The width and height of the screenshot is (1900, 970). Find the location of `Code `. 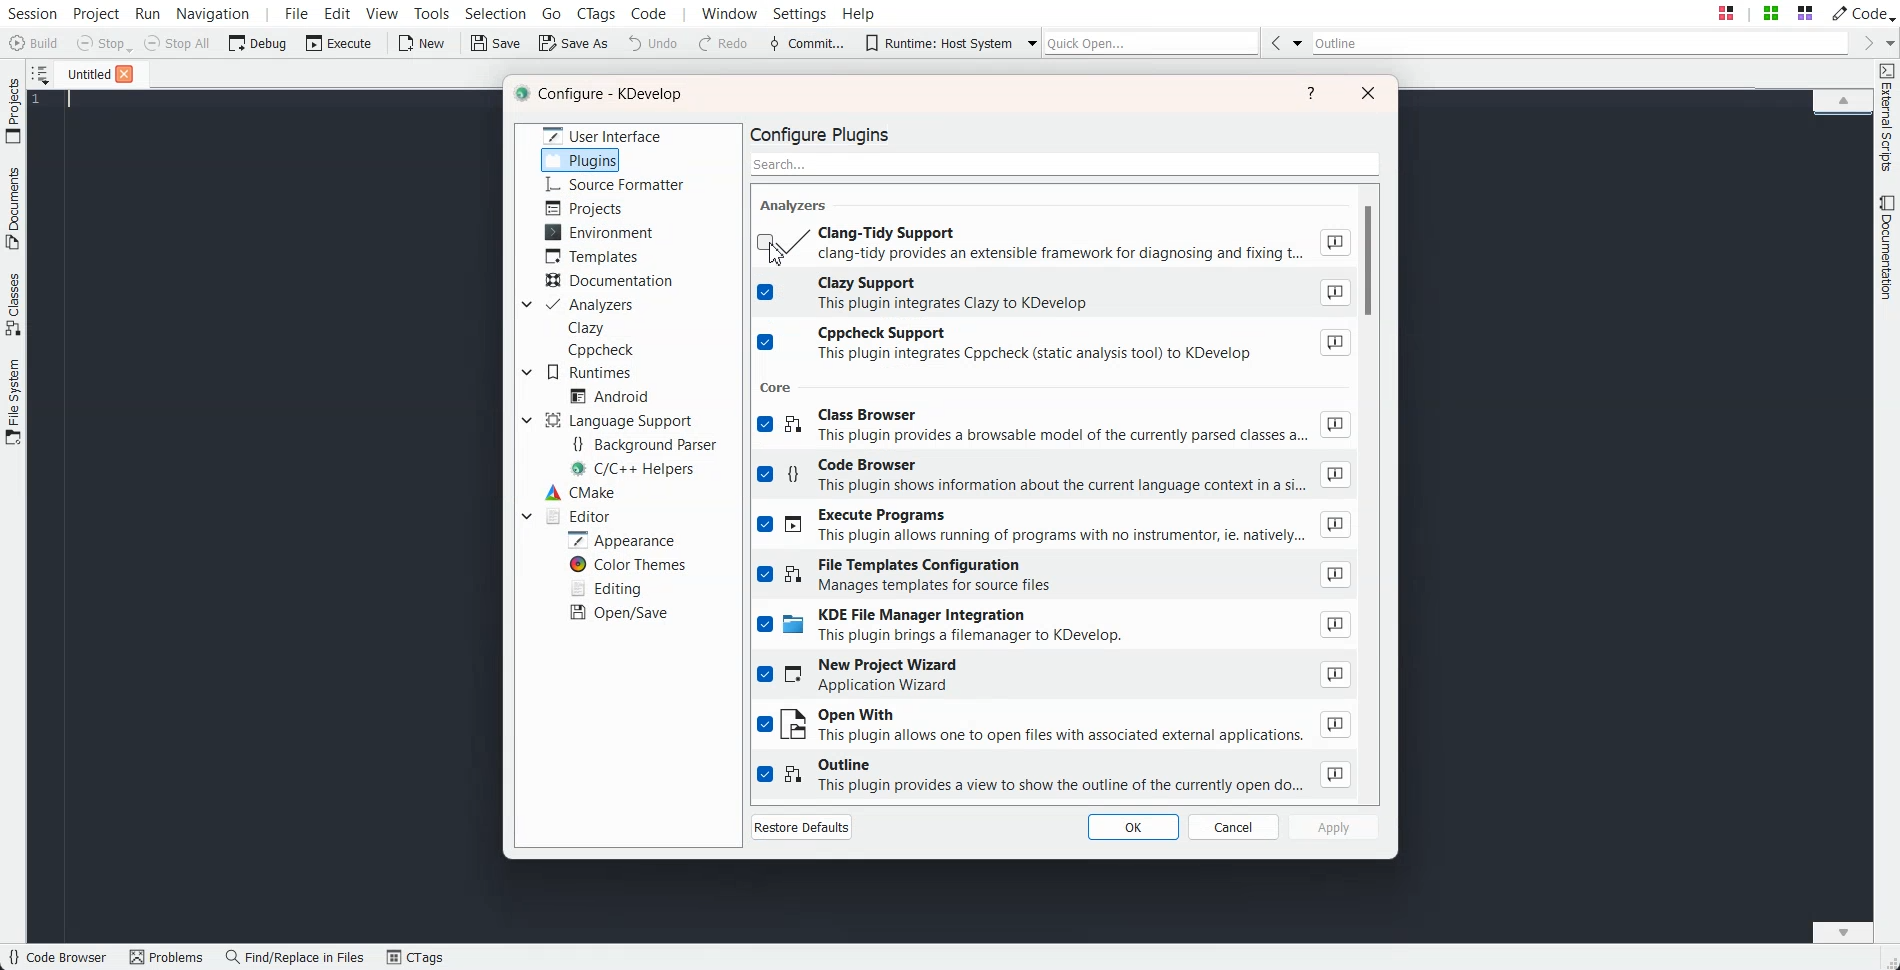

Code  is located at coordinates (1861, 12).